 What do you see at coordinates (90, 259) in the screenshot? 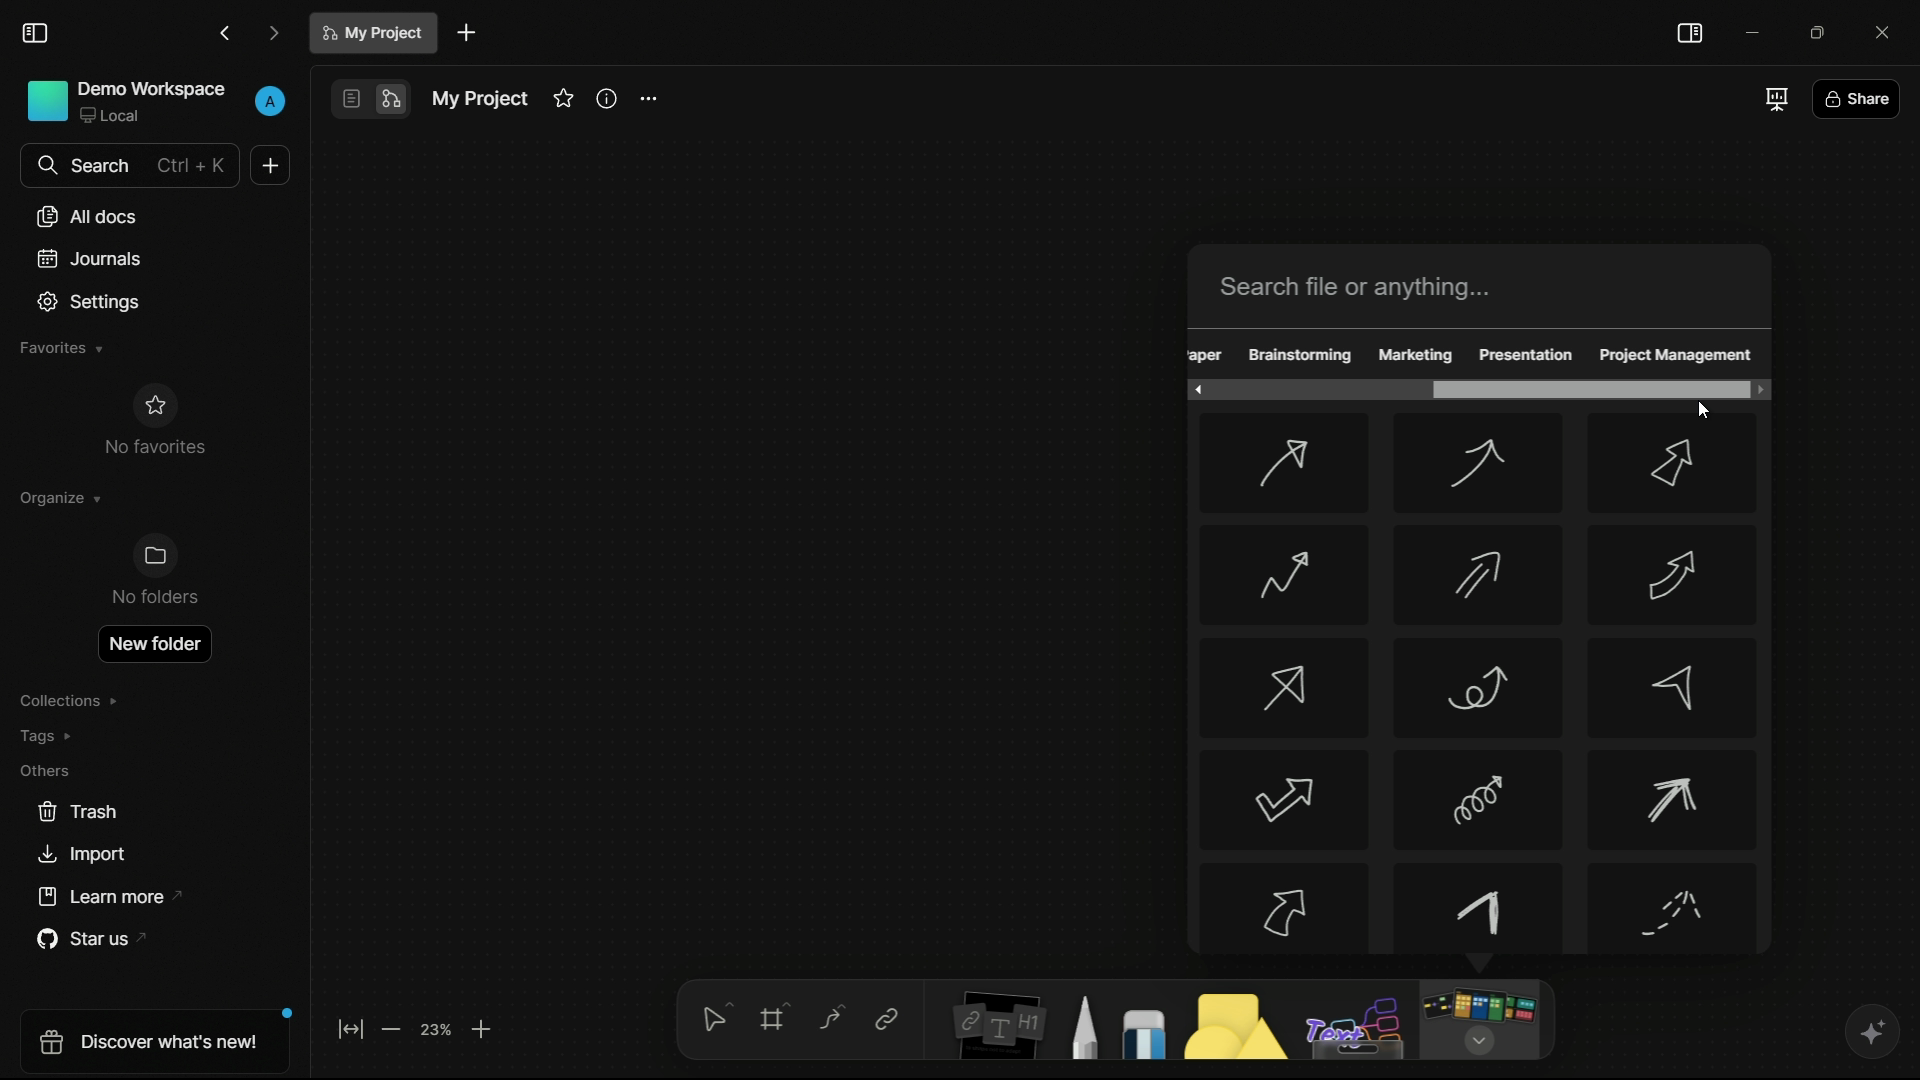
I see `journals` at bounding box center [90, 259].